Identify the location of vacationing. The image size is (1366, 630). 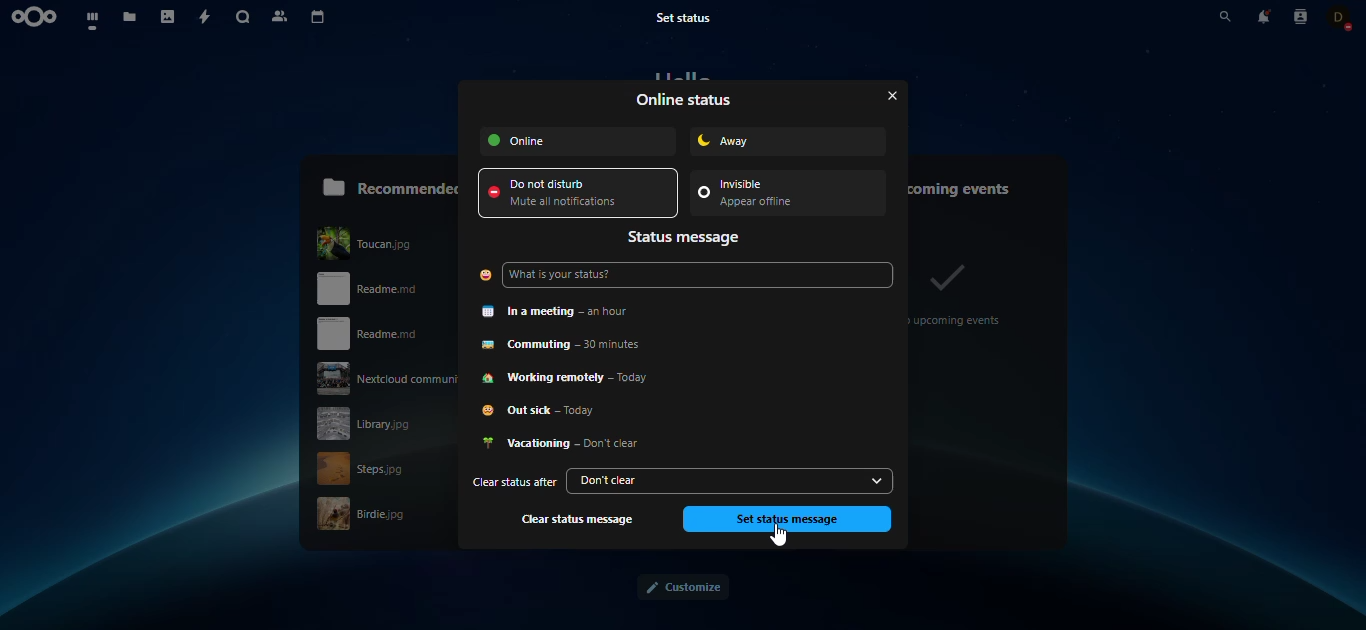
(564, 444).